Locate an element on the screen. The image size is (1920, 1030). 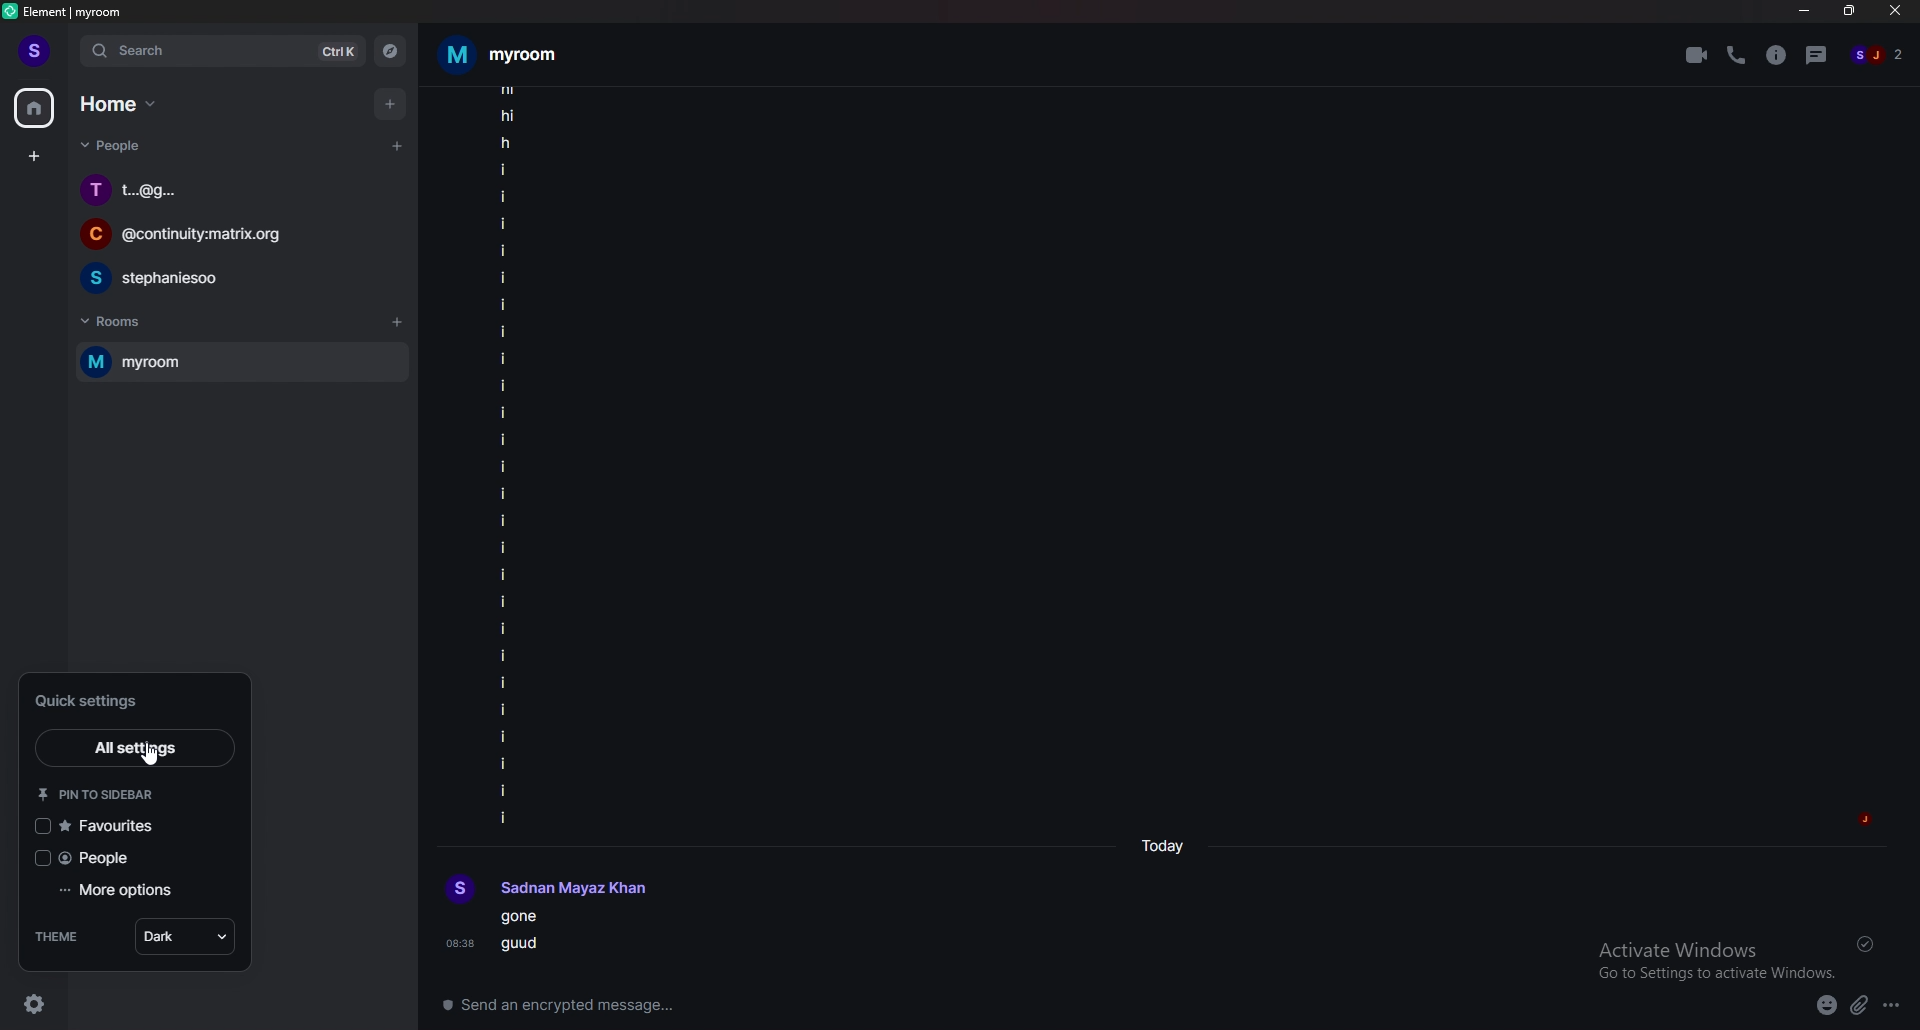
resize is located at coordinates (1852, 11).